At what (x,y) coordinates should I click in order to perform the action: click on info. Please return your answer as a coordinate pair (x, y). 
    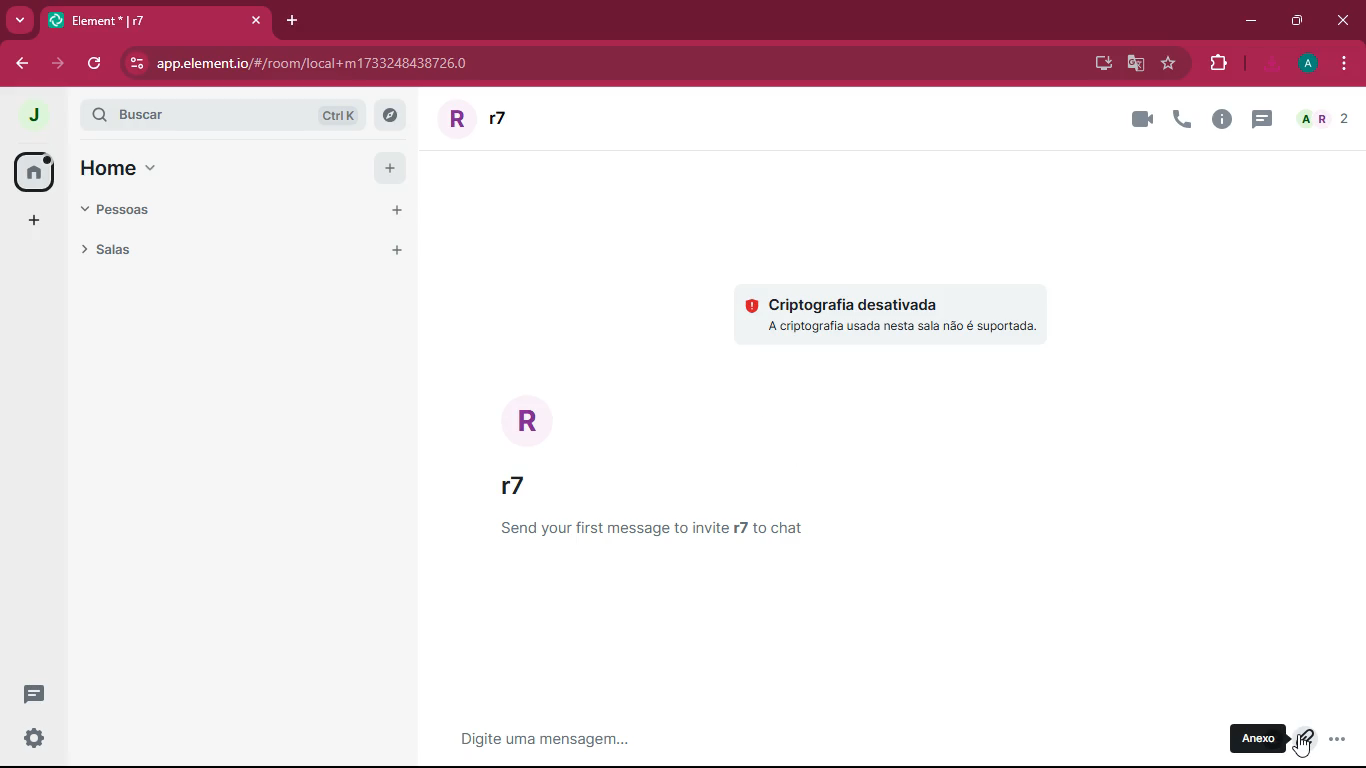
    Looking at the image, I should click on (1221, 120).